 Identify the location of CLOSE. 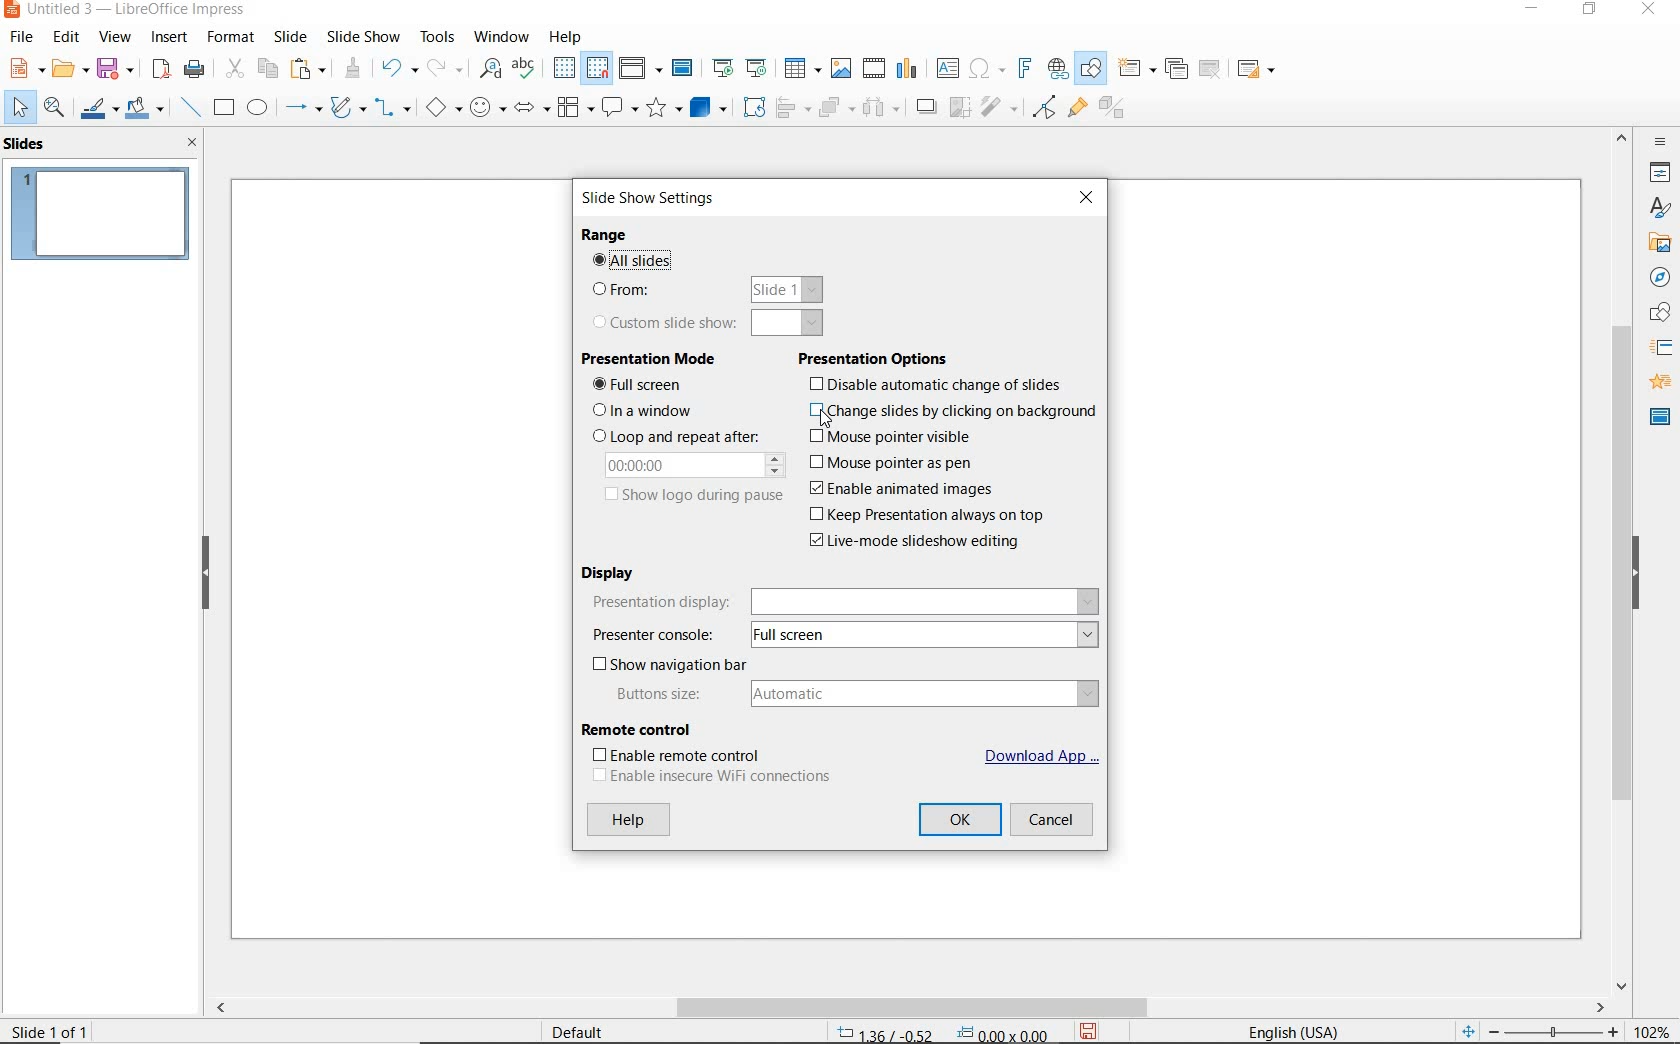
(192, 142).